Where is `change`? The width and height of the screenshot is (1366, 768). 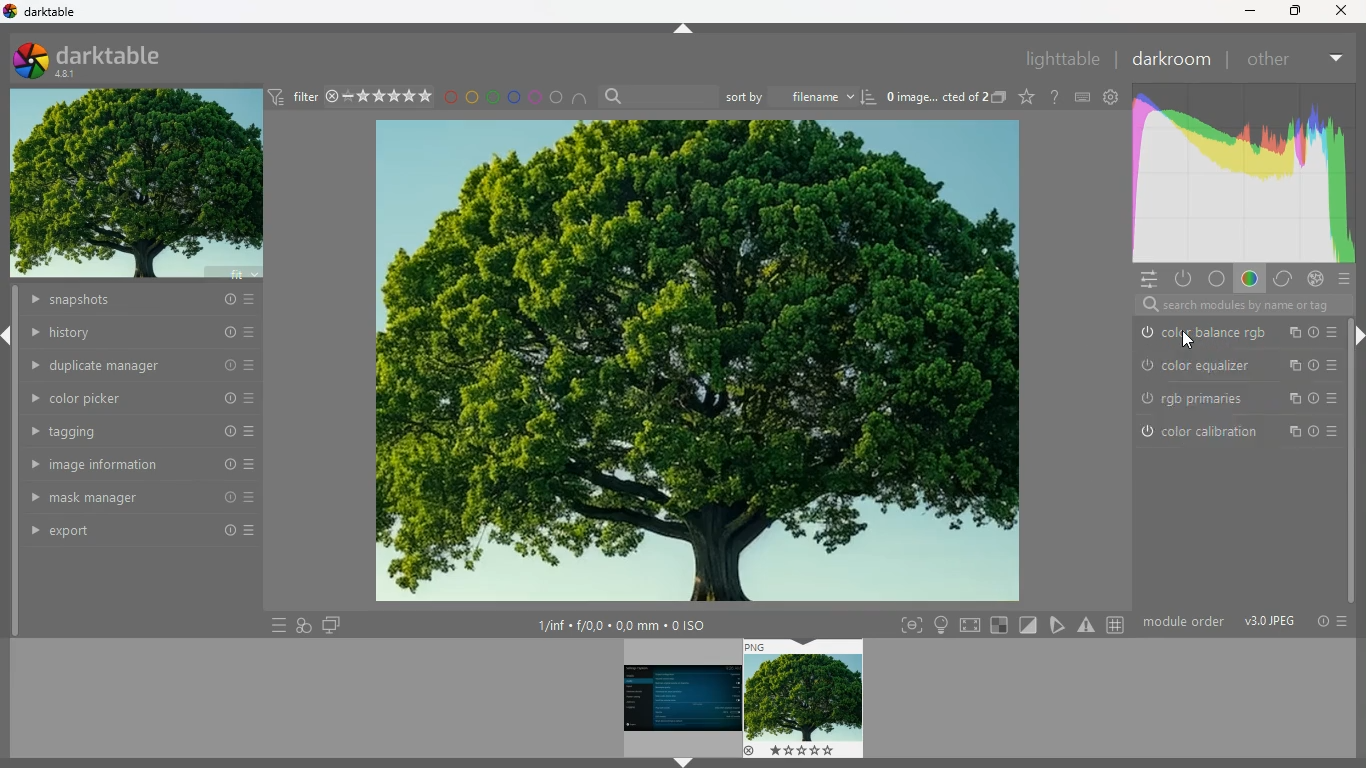
change is located at coordinates (1281, 280).